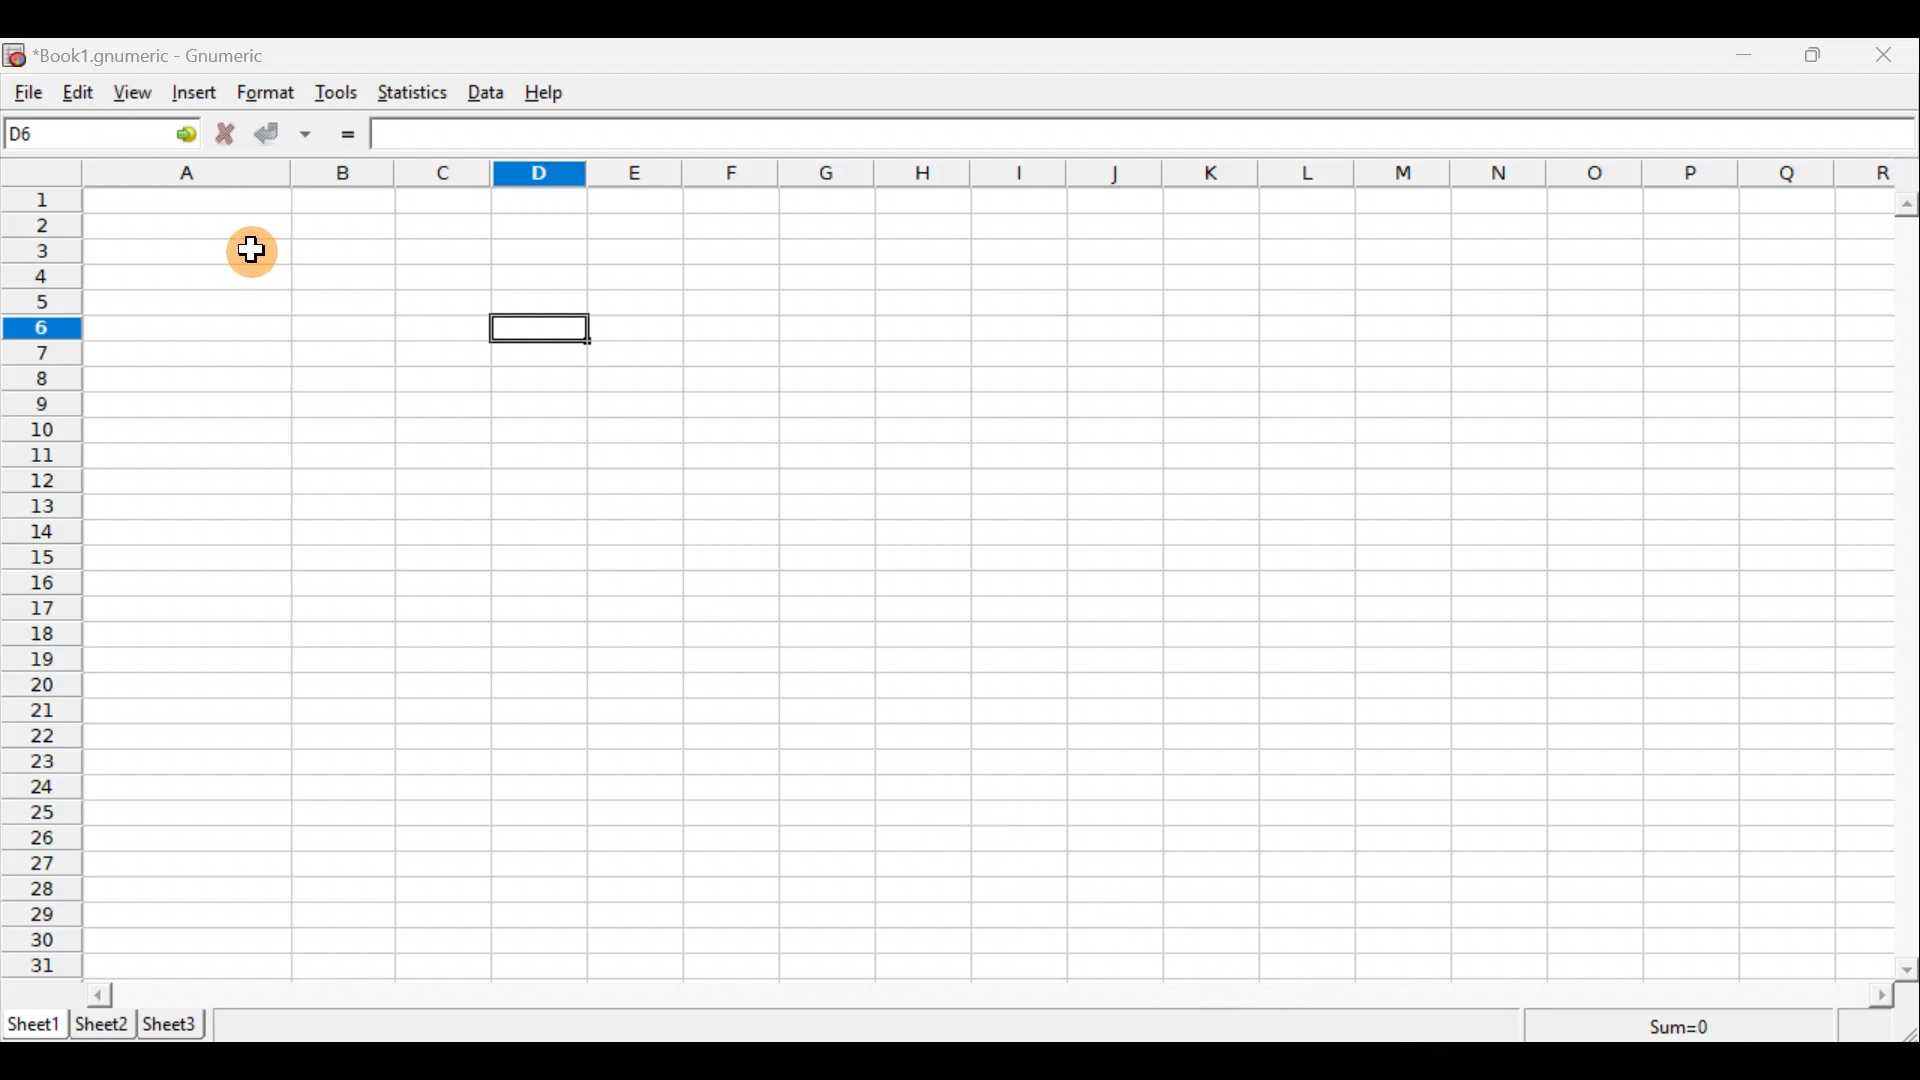  Describe the element at coordinates (540, 329) in the screenshot. I see `Selected cell` at that location.